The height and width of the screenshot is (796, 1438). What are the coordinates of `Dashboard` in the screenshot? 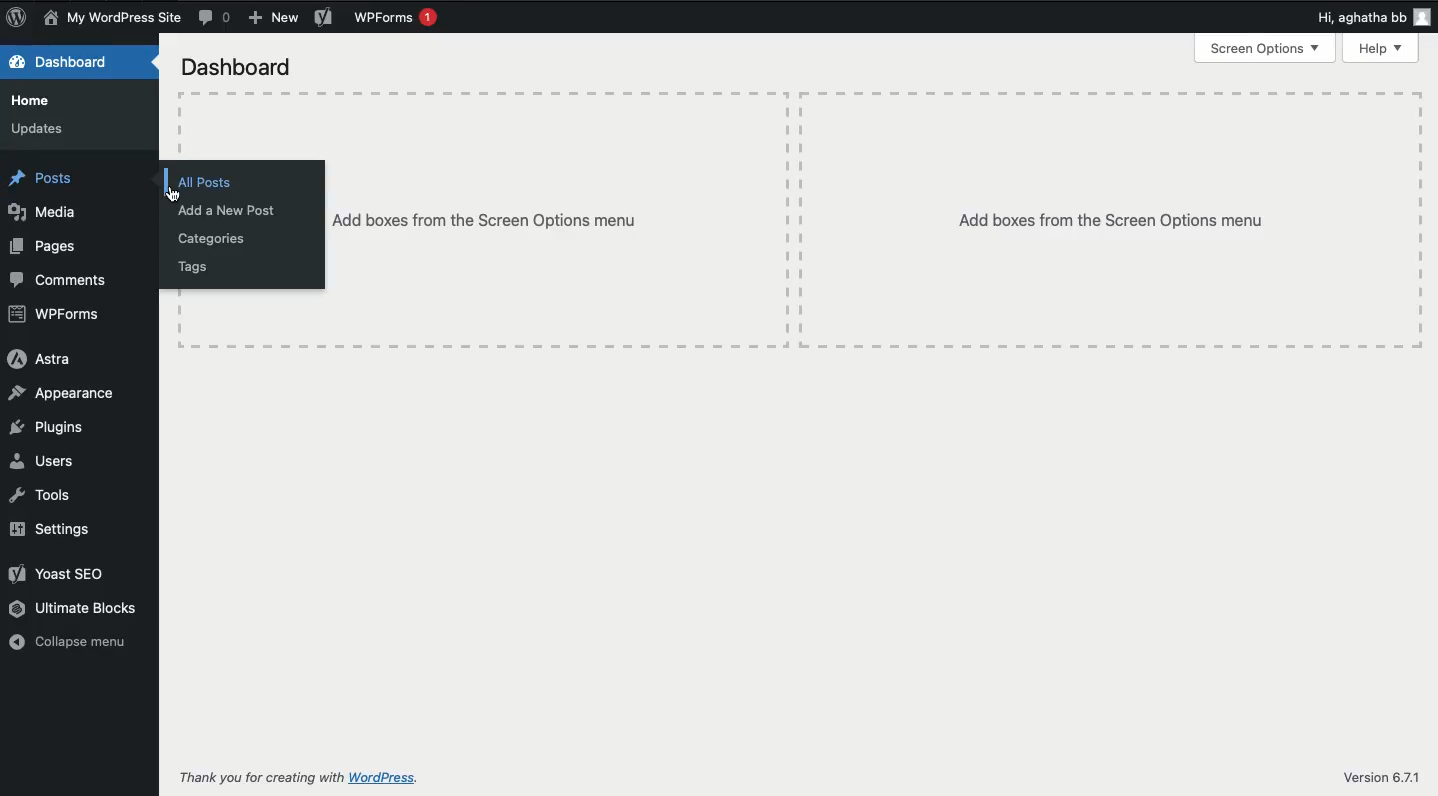 It's located at (64, 61).